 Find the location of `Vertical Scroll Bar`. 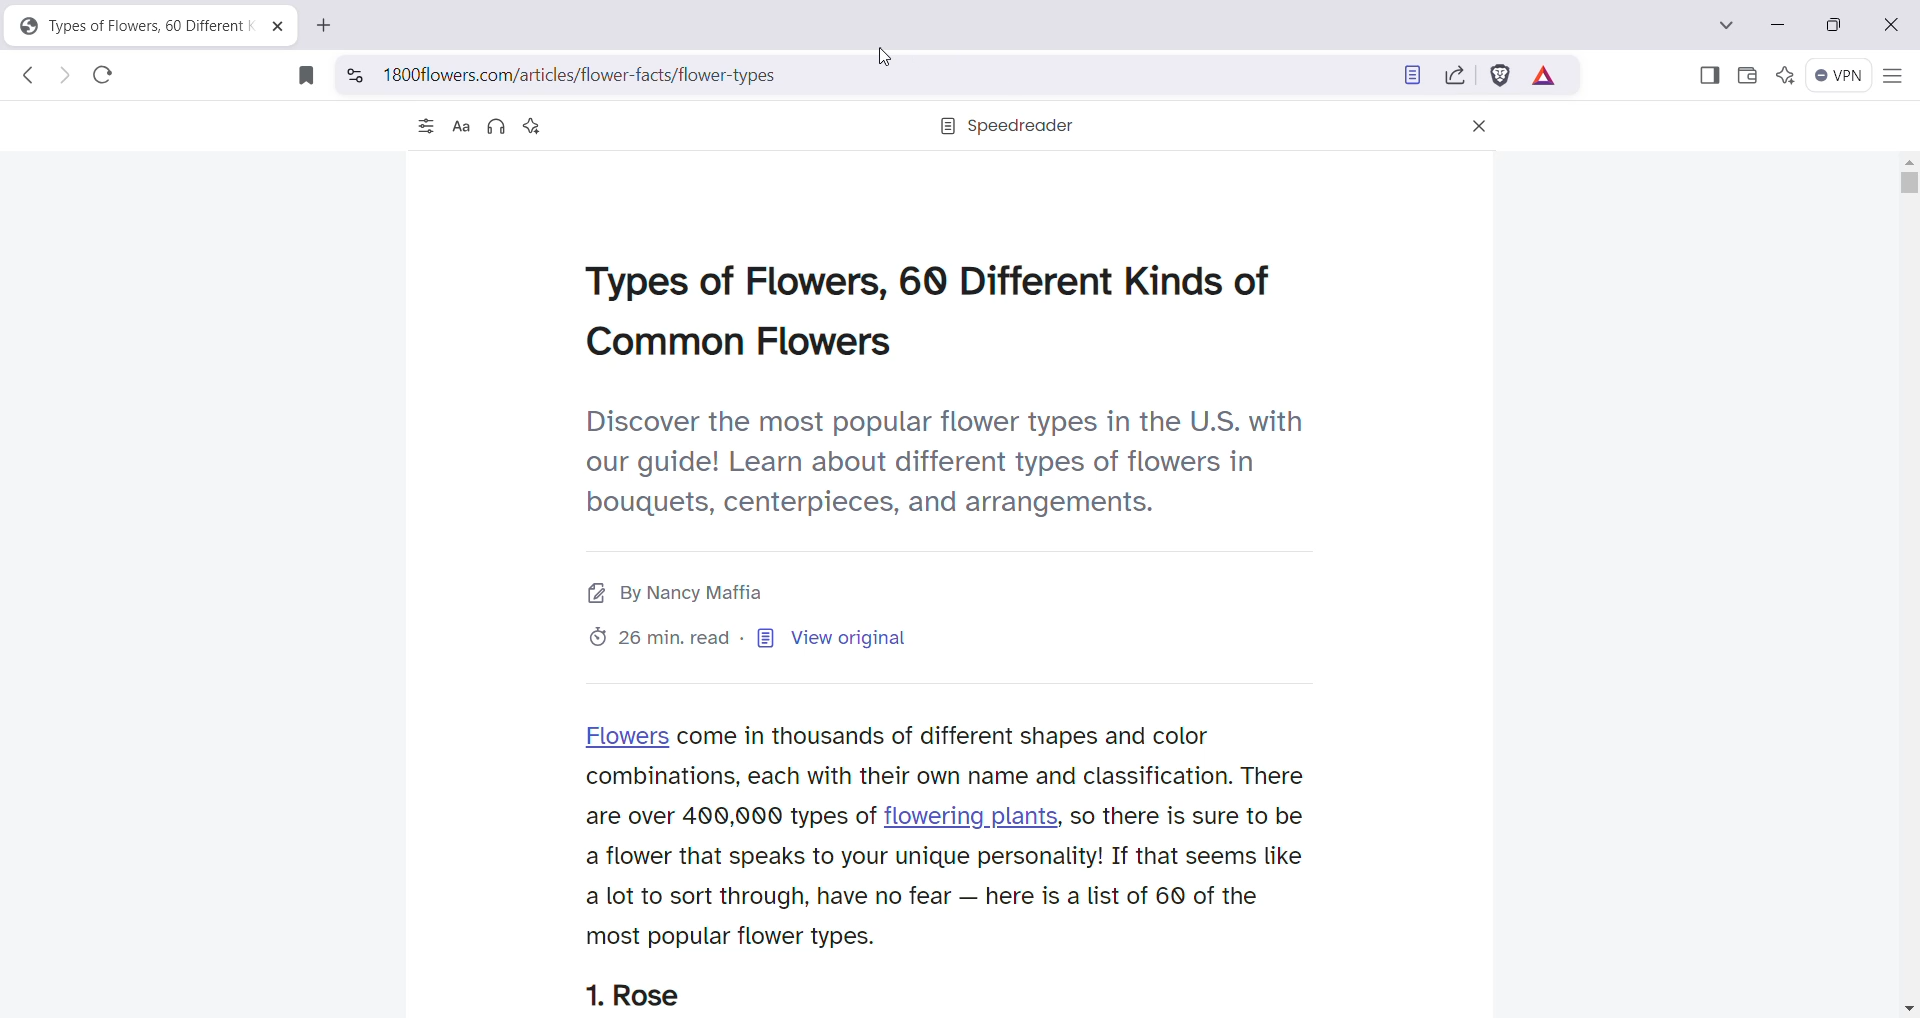

Vertical Scroll Bar is located at coordinates (1908, 583).